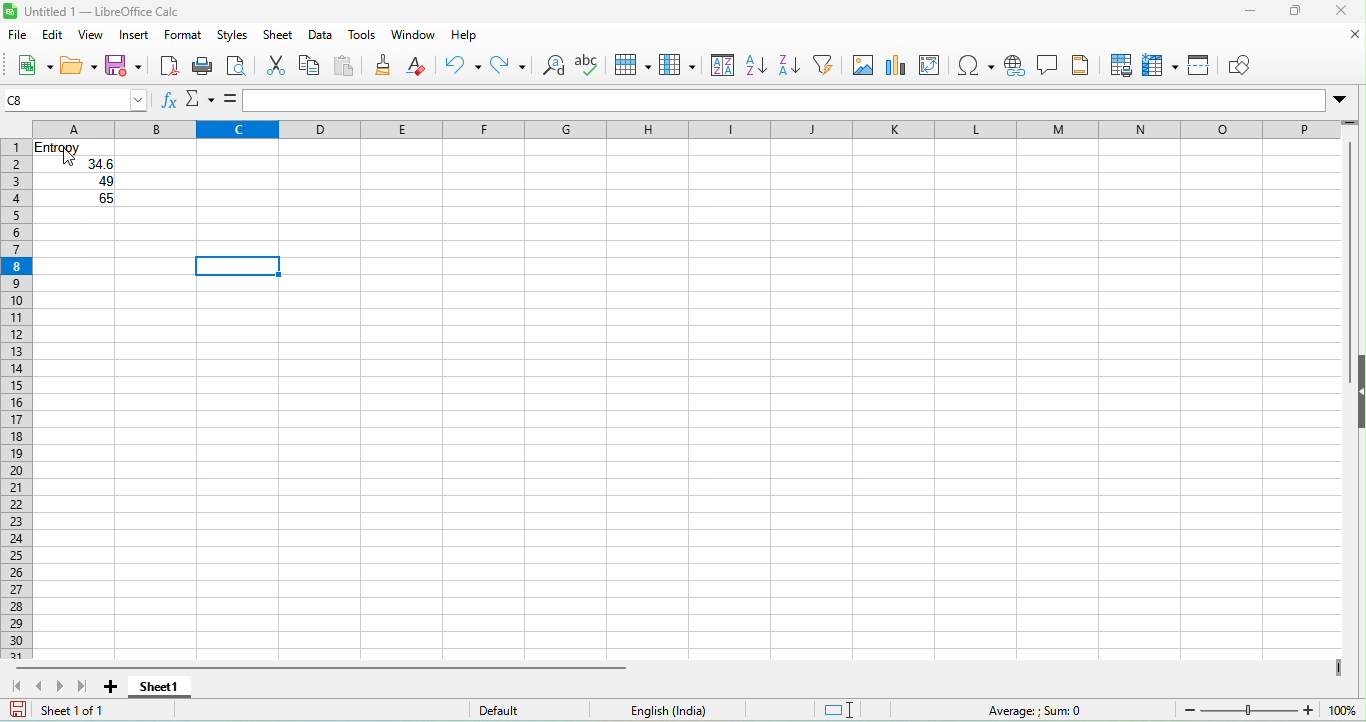  What do you see at coordinates (126, 67) in the screenshot?
I see `save` at bounding box center [126, 67].